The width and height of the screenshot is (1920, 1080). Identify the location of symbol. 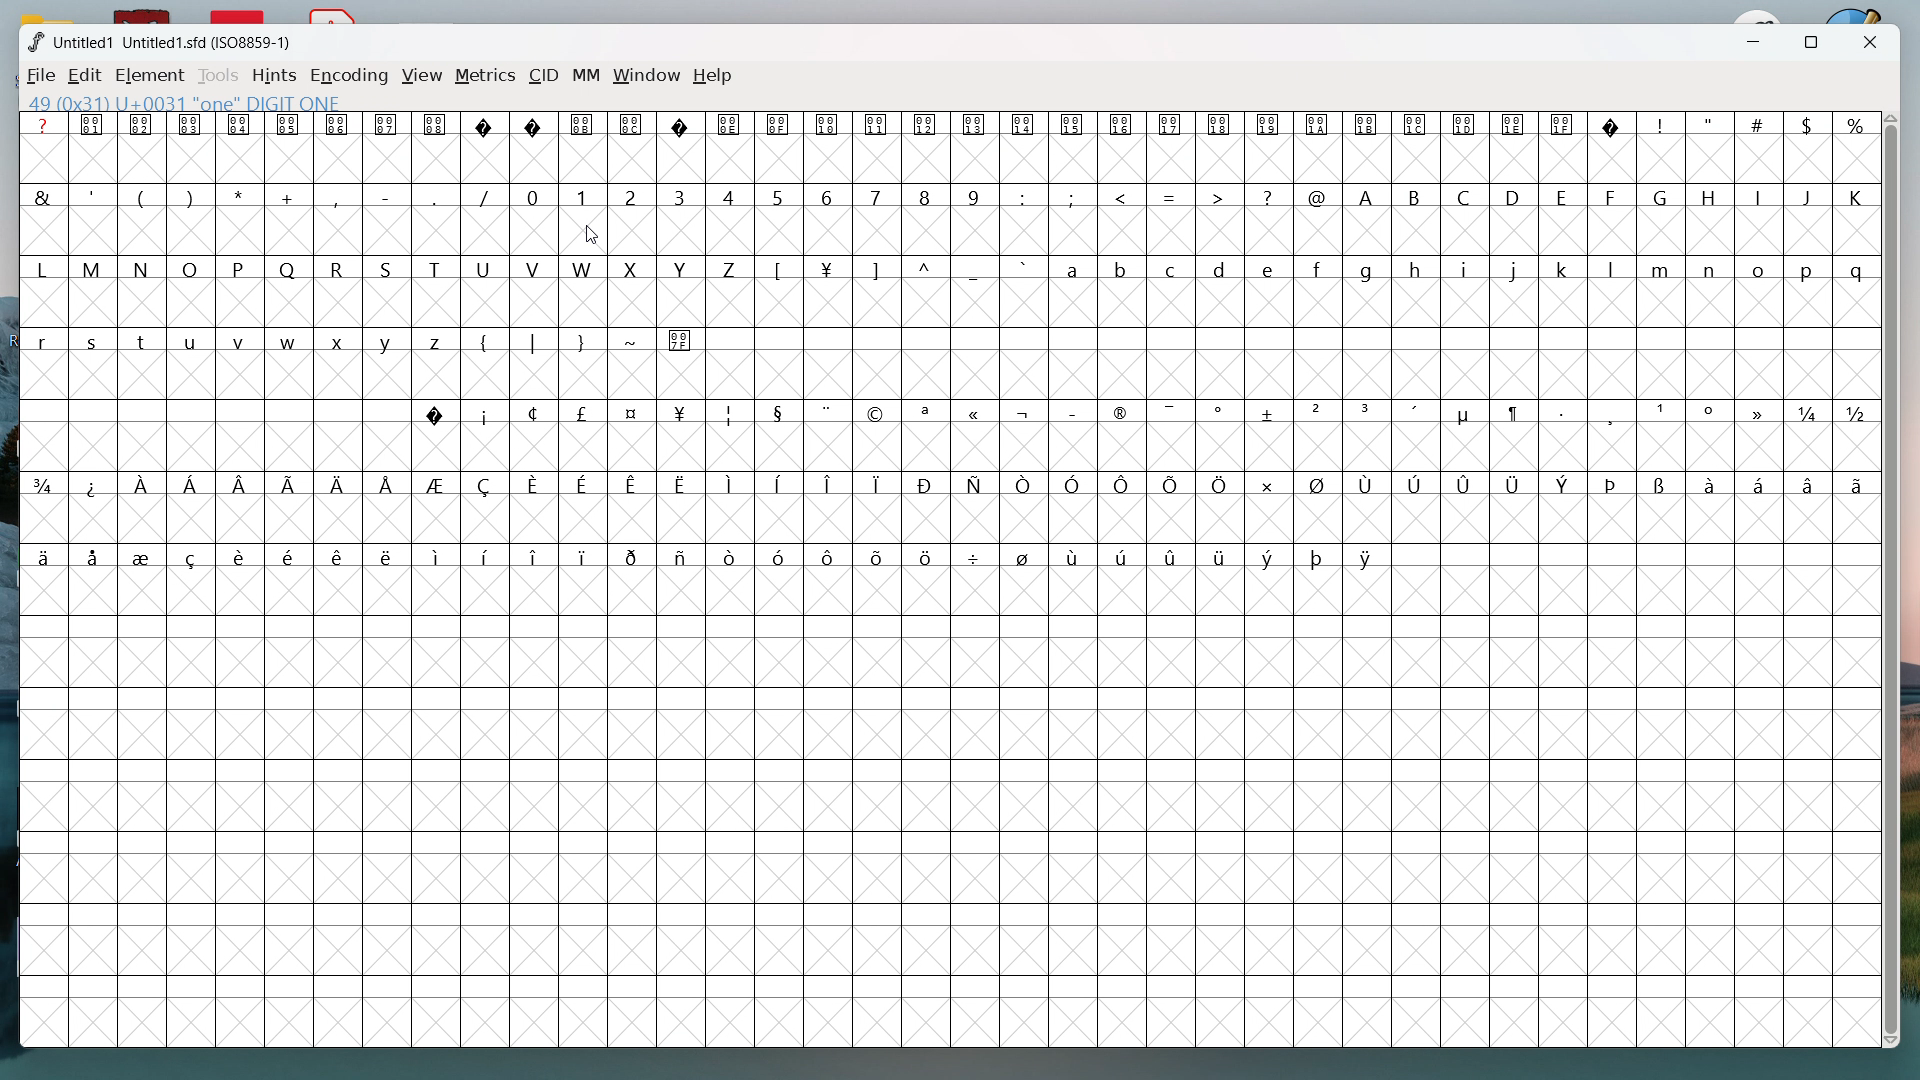
(1026, 410).